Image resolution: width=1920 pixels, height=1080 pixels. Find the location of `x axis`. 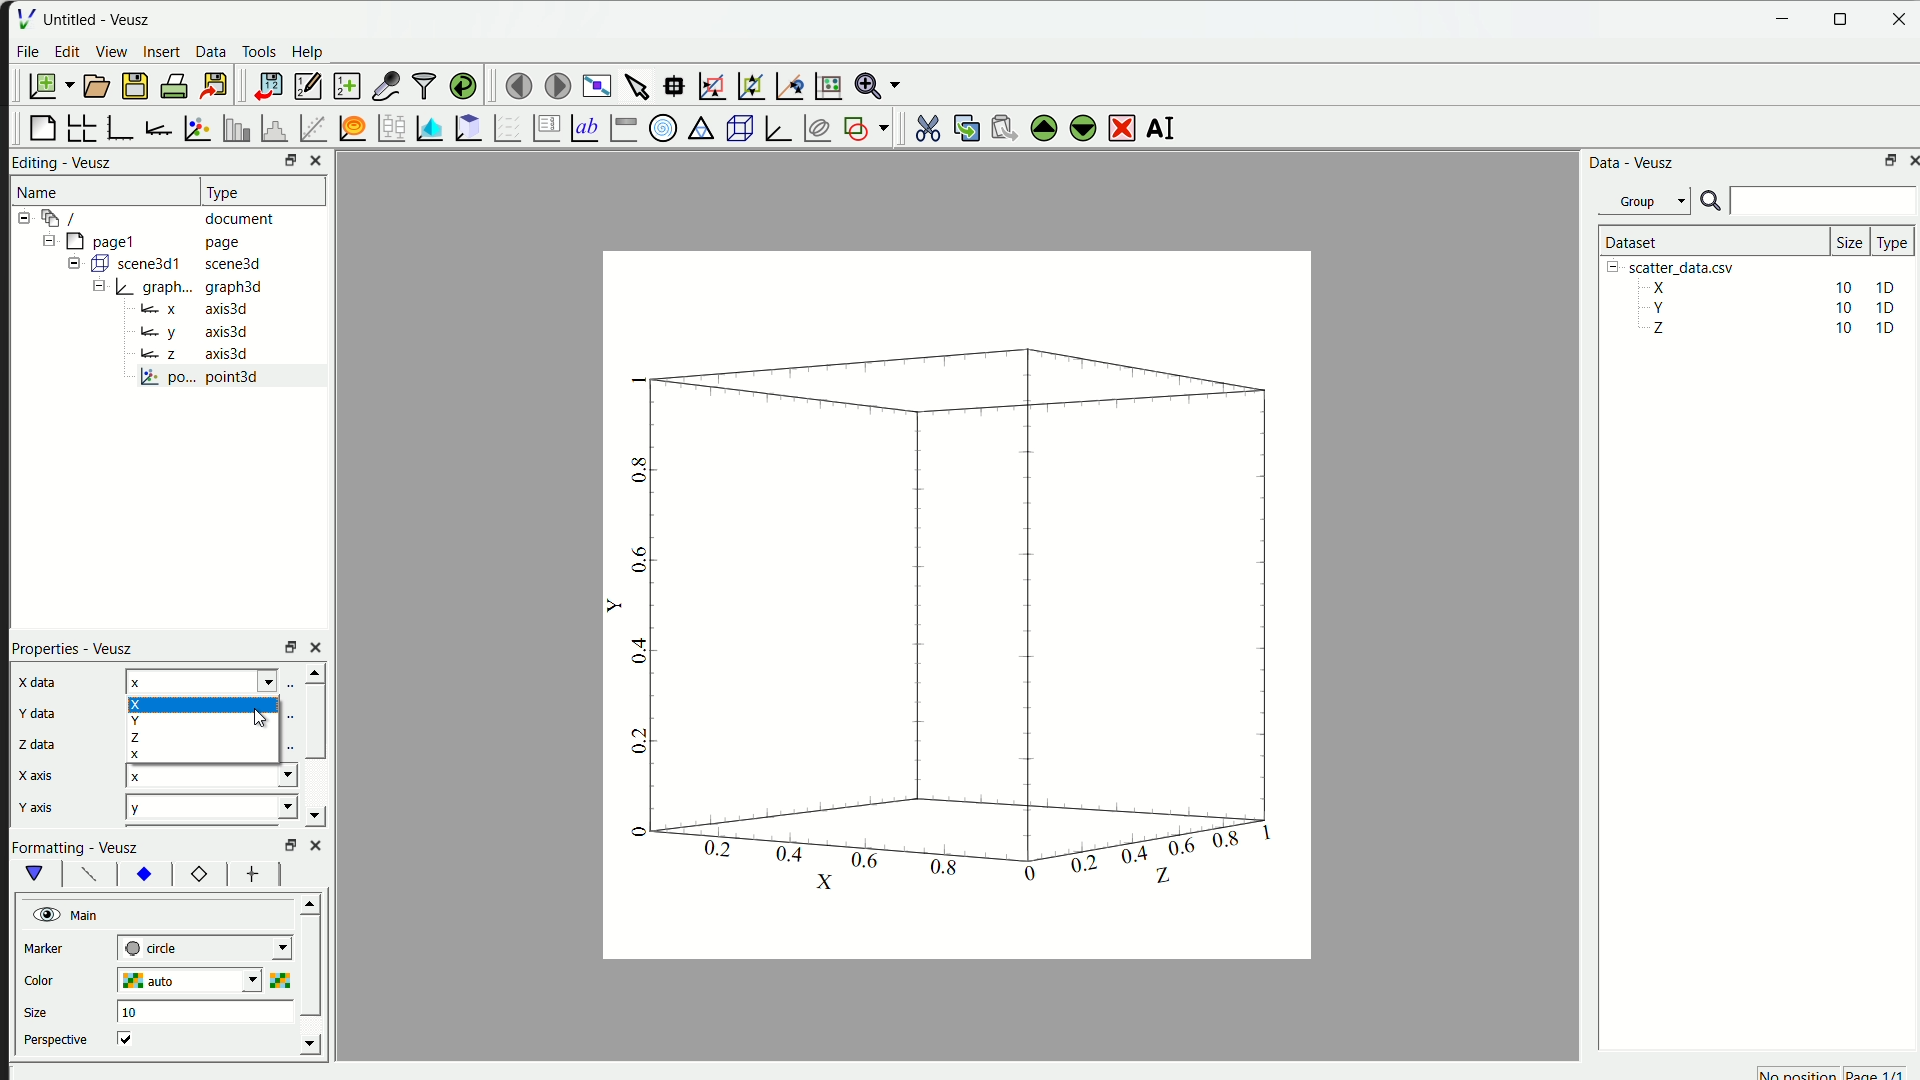

x axis is located at coordinates (37, 775).